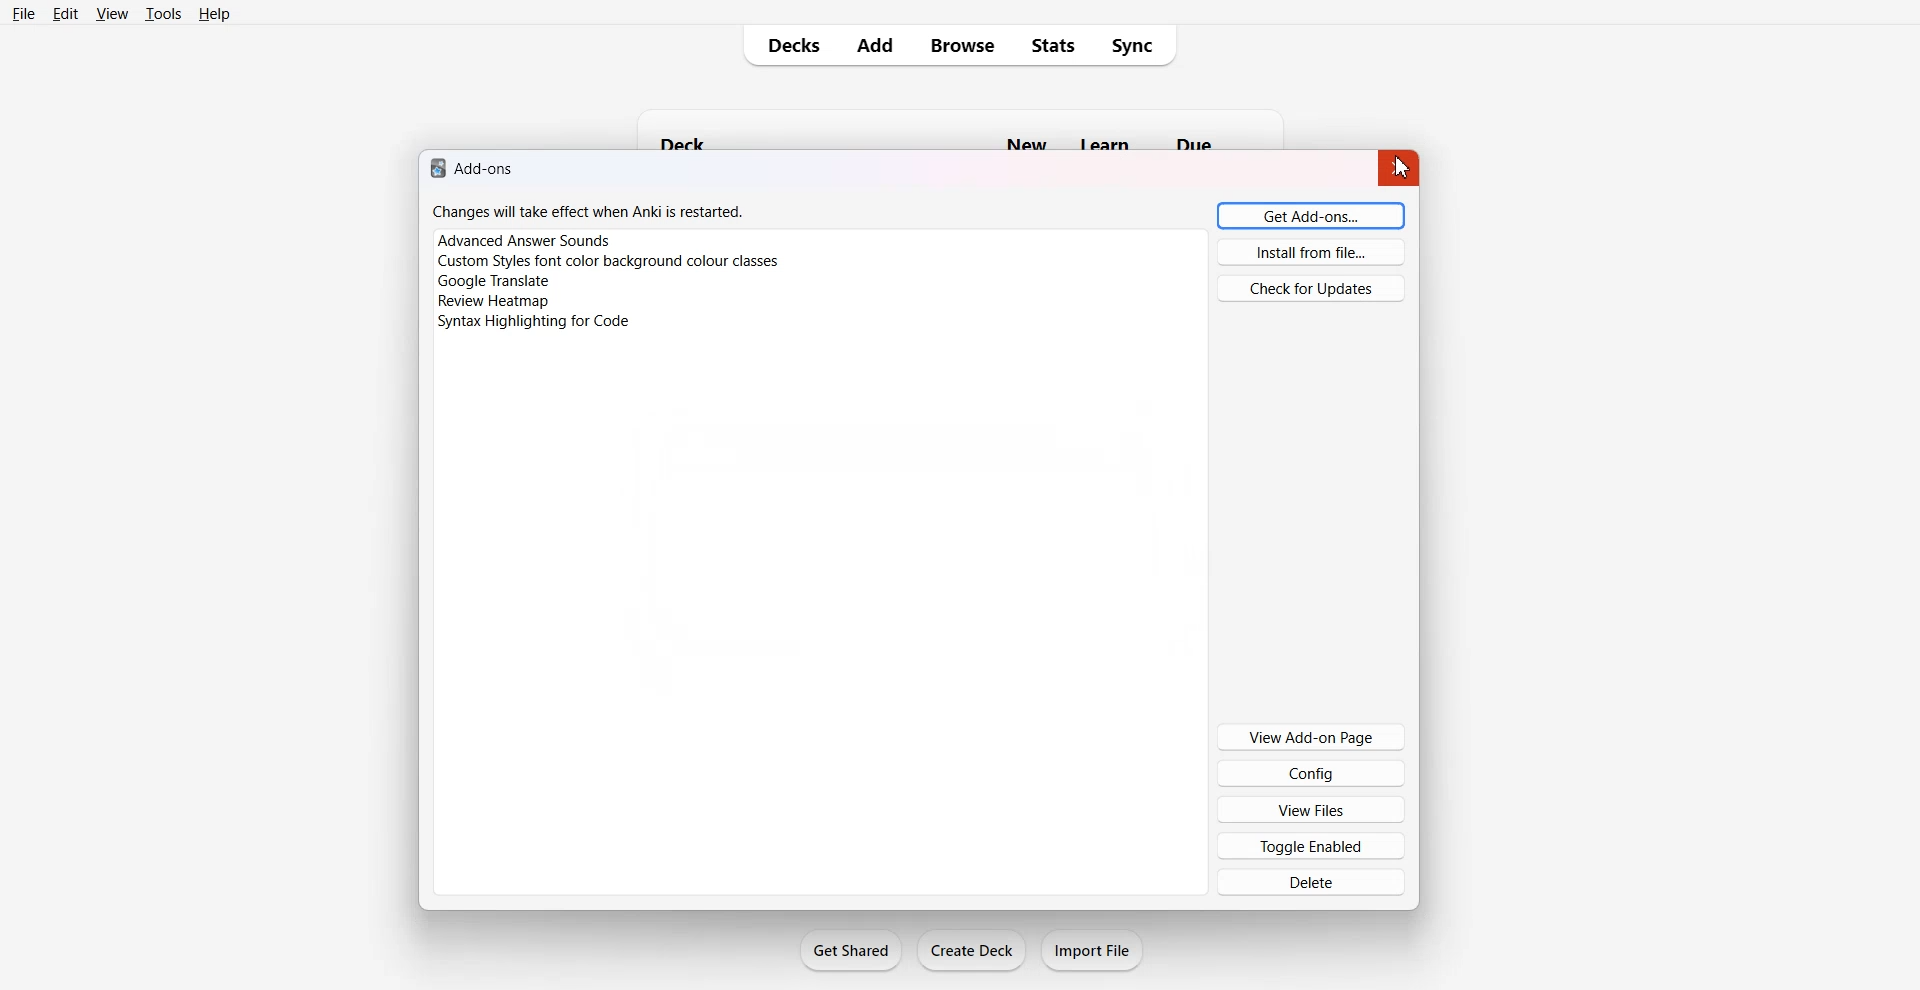 The width and height of the screenshot is (1920, 990). Describe the element at coordinates (64, 14) in the screenshot. I see `Edit` at that location.